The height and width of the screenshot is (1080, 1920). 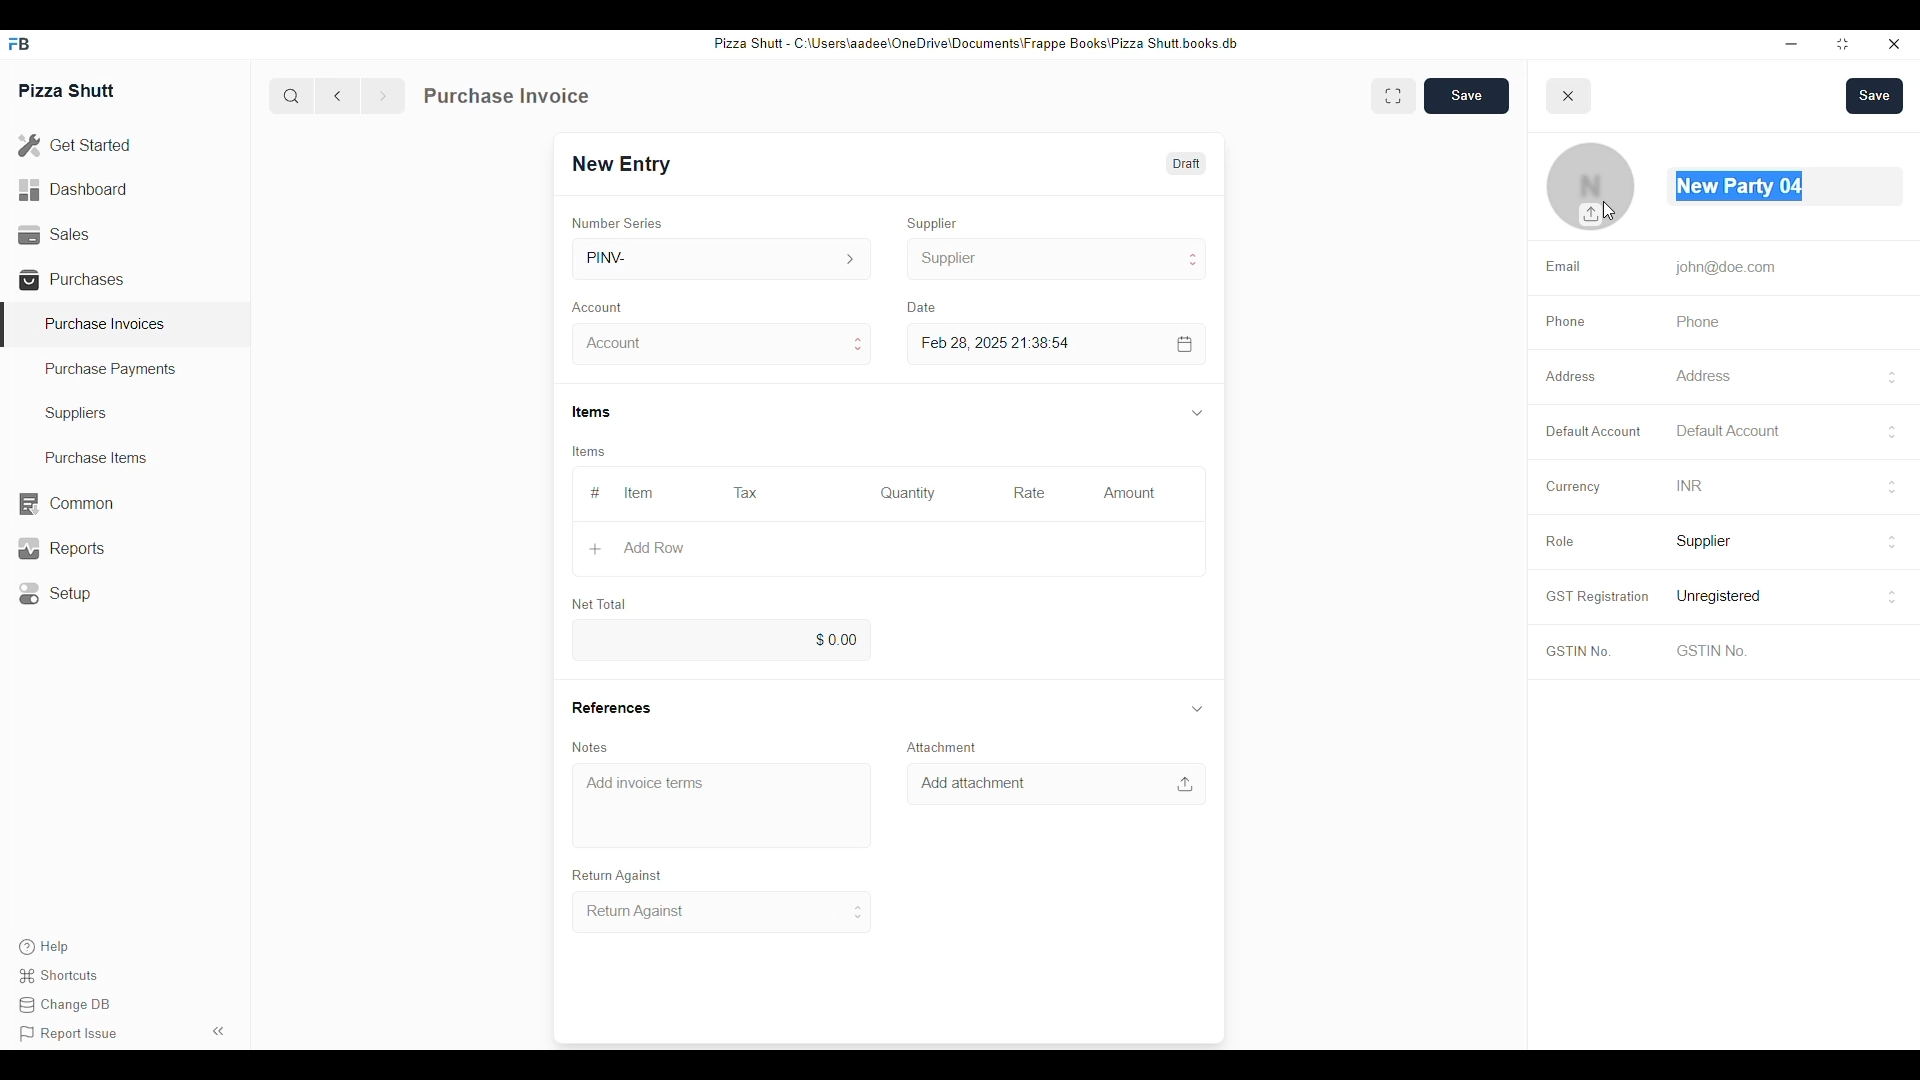 I want to click on Supplier, so click(x=1705, y=542).